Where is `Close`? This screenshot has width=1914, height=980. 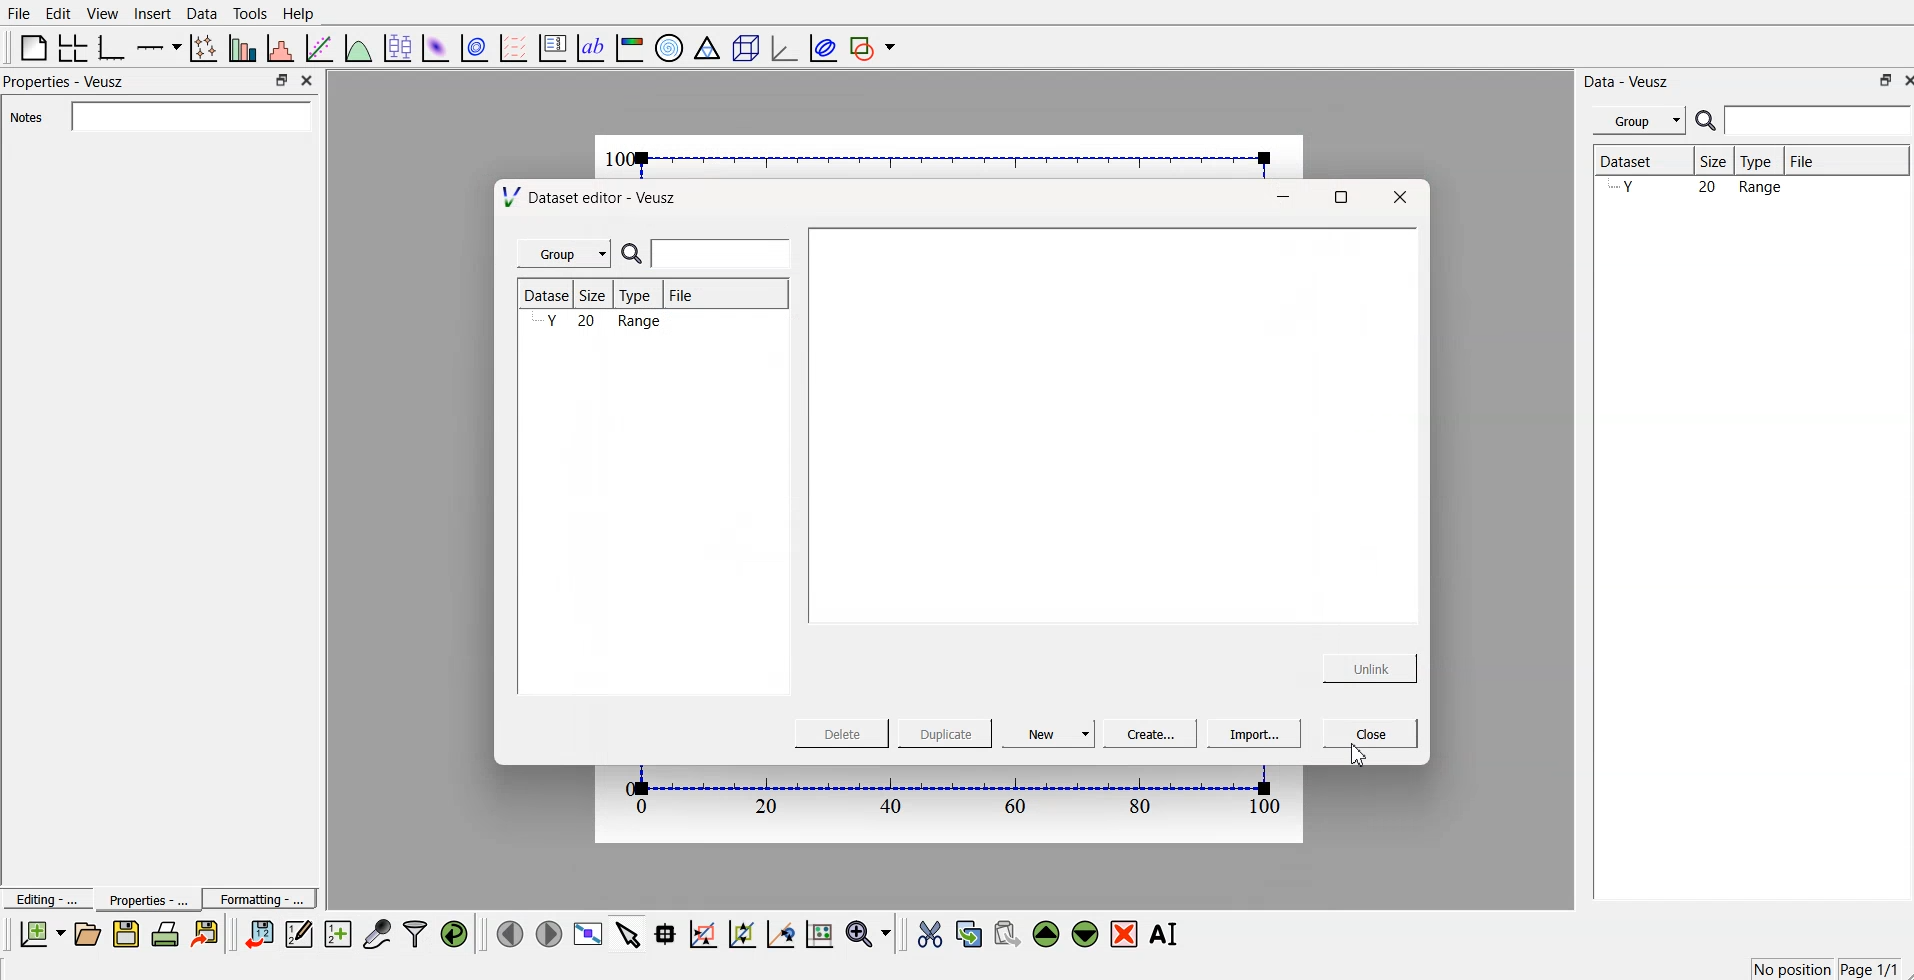 Close is located at coordinates (1372, 731).